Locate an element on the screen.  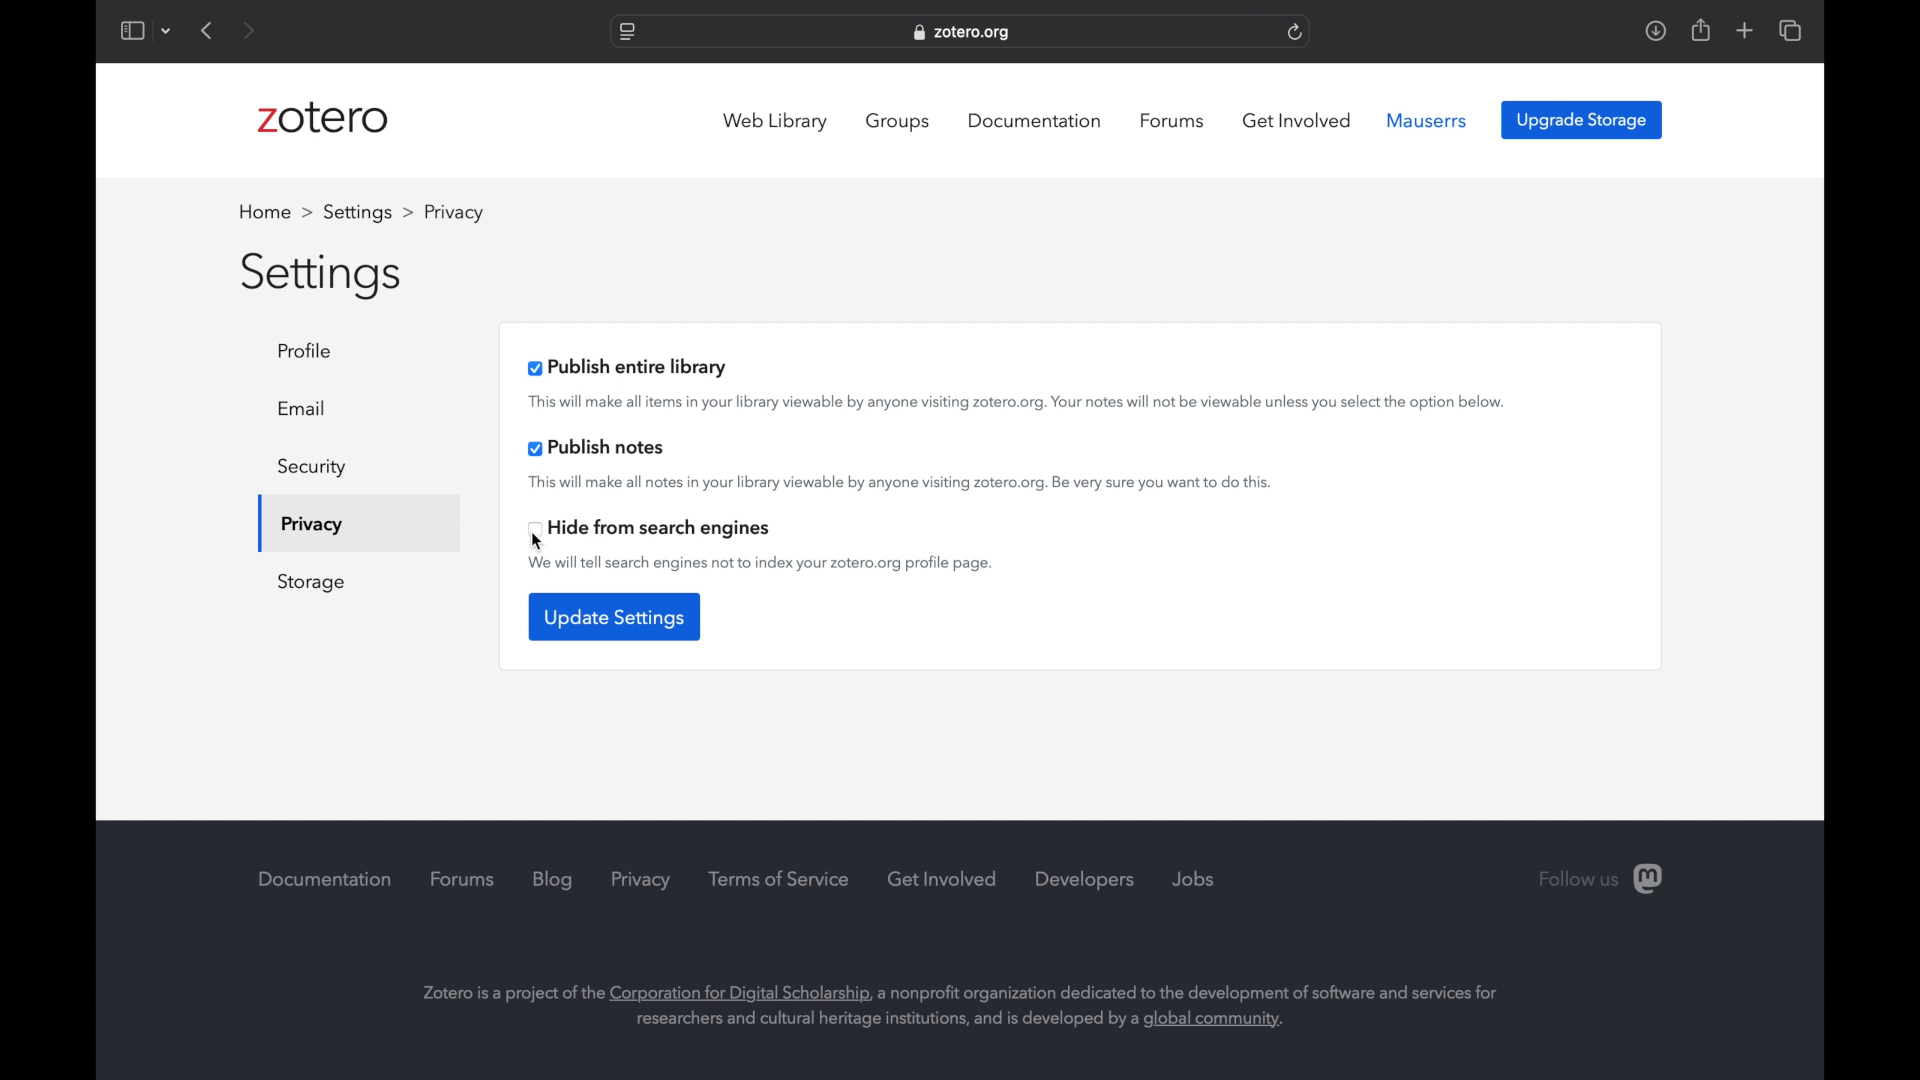
we will tell search engines not to index your zotero.org profile page is located at coordinates (762, 564).